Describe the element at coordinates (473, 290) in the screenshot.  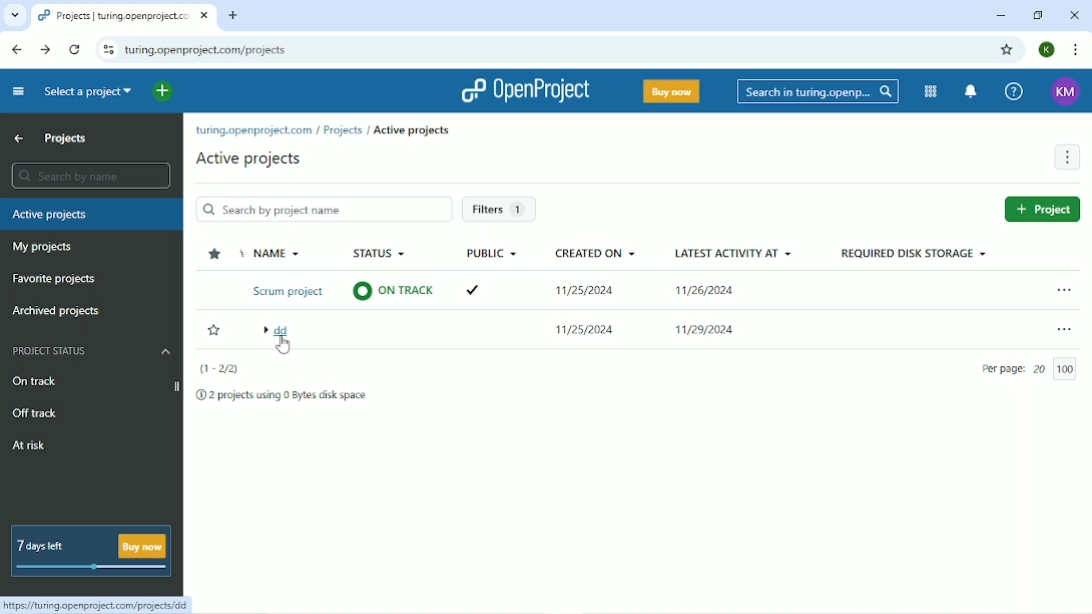
I see `v` at that location.